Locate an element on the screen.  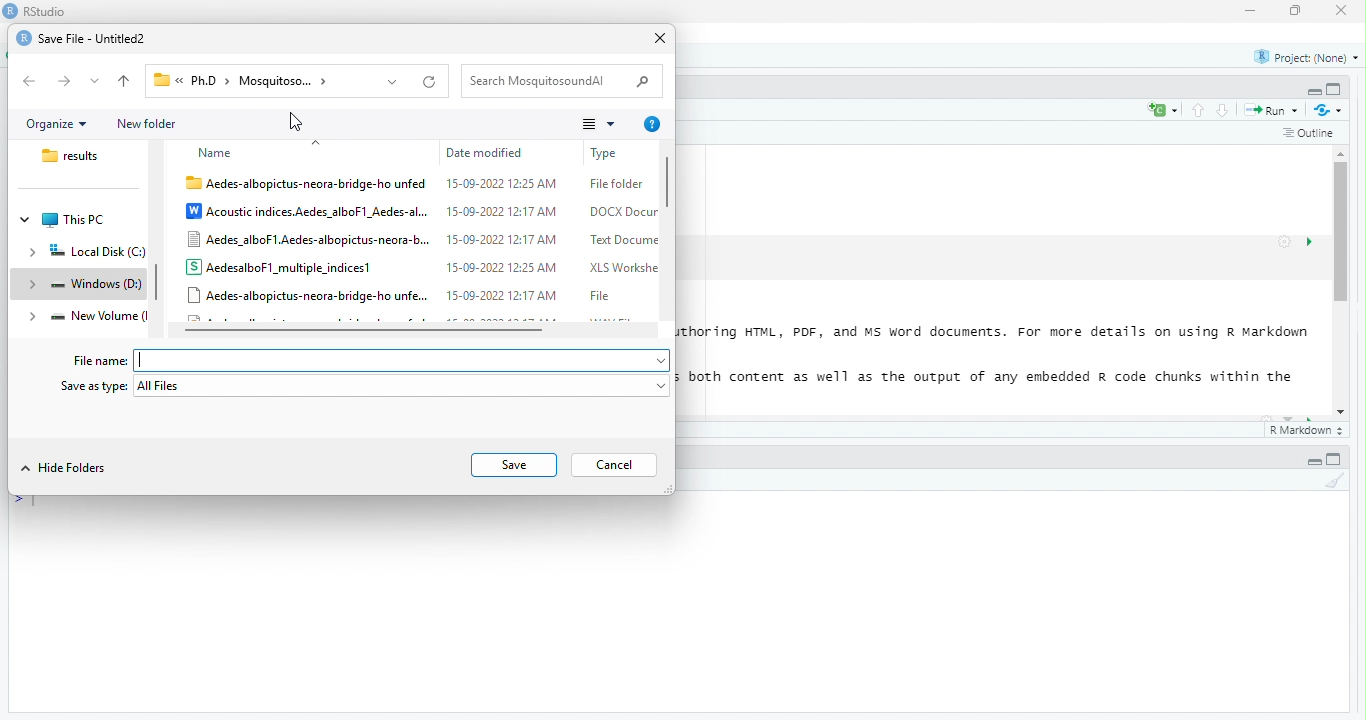
Aedes_alboF1.Aedes-albopictus-neora-b... 15-09-2022 12:17AM Text Document is located at coordinates (422, 240).